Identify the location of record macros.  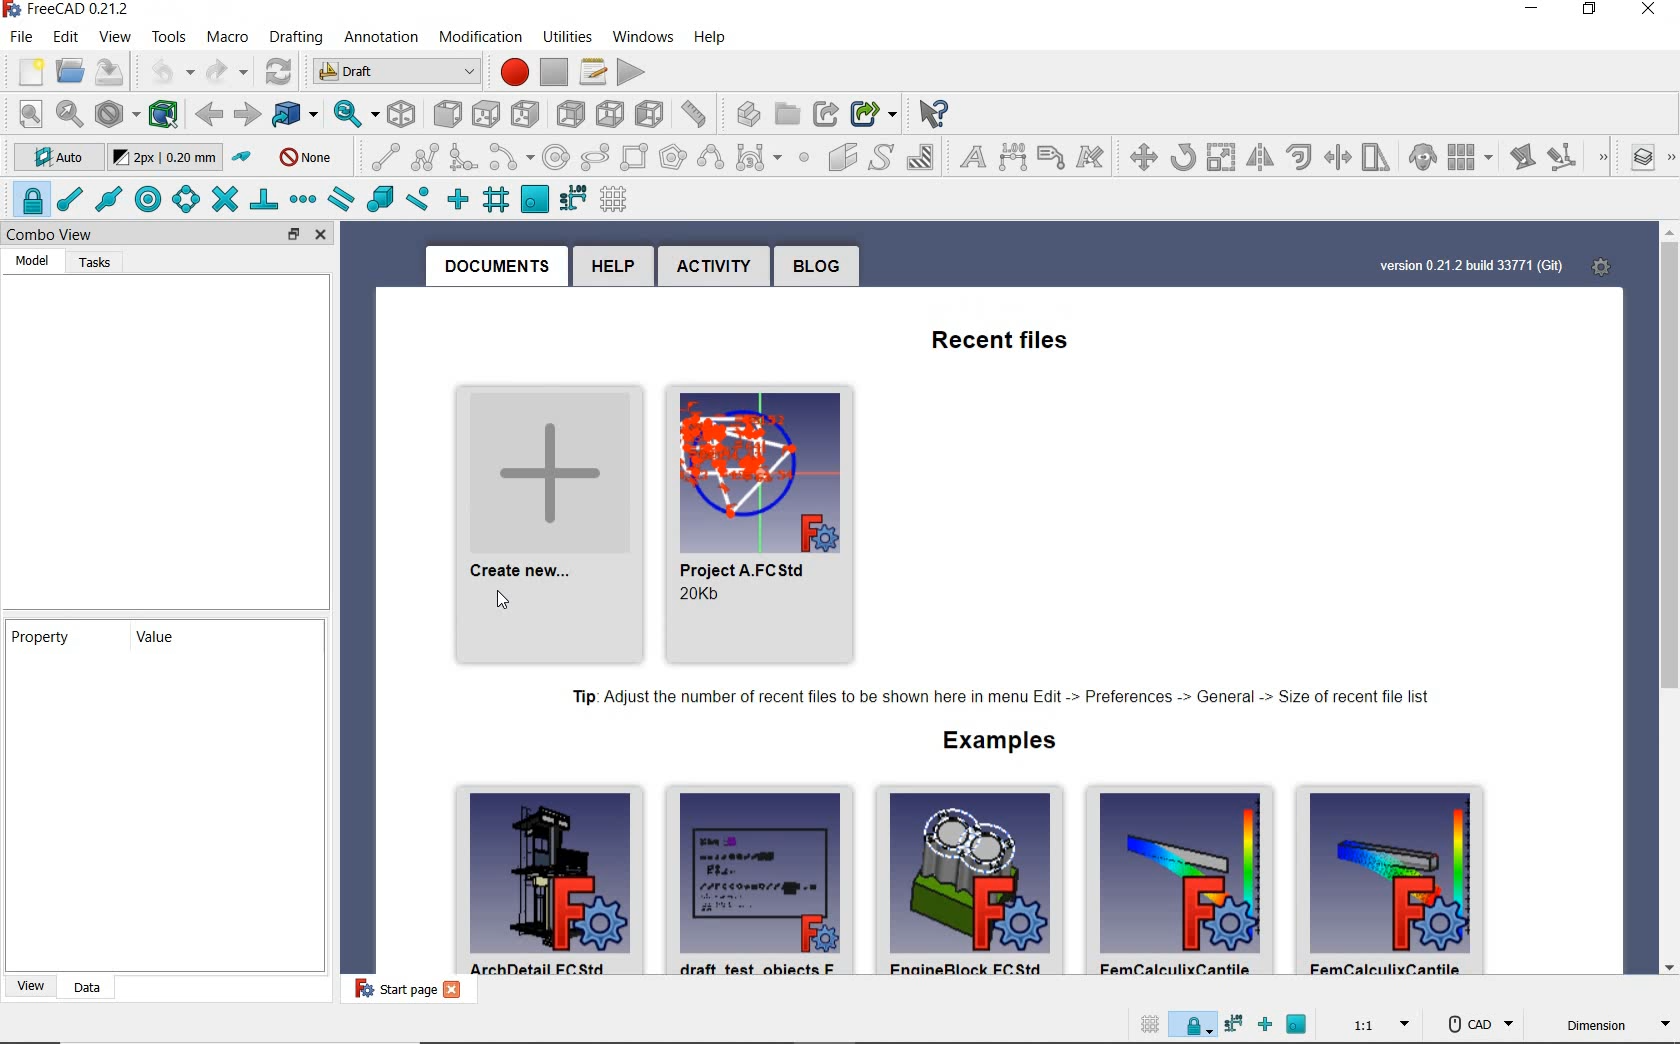
(513, 67).